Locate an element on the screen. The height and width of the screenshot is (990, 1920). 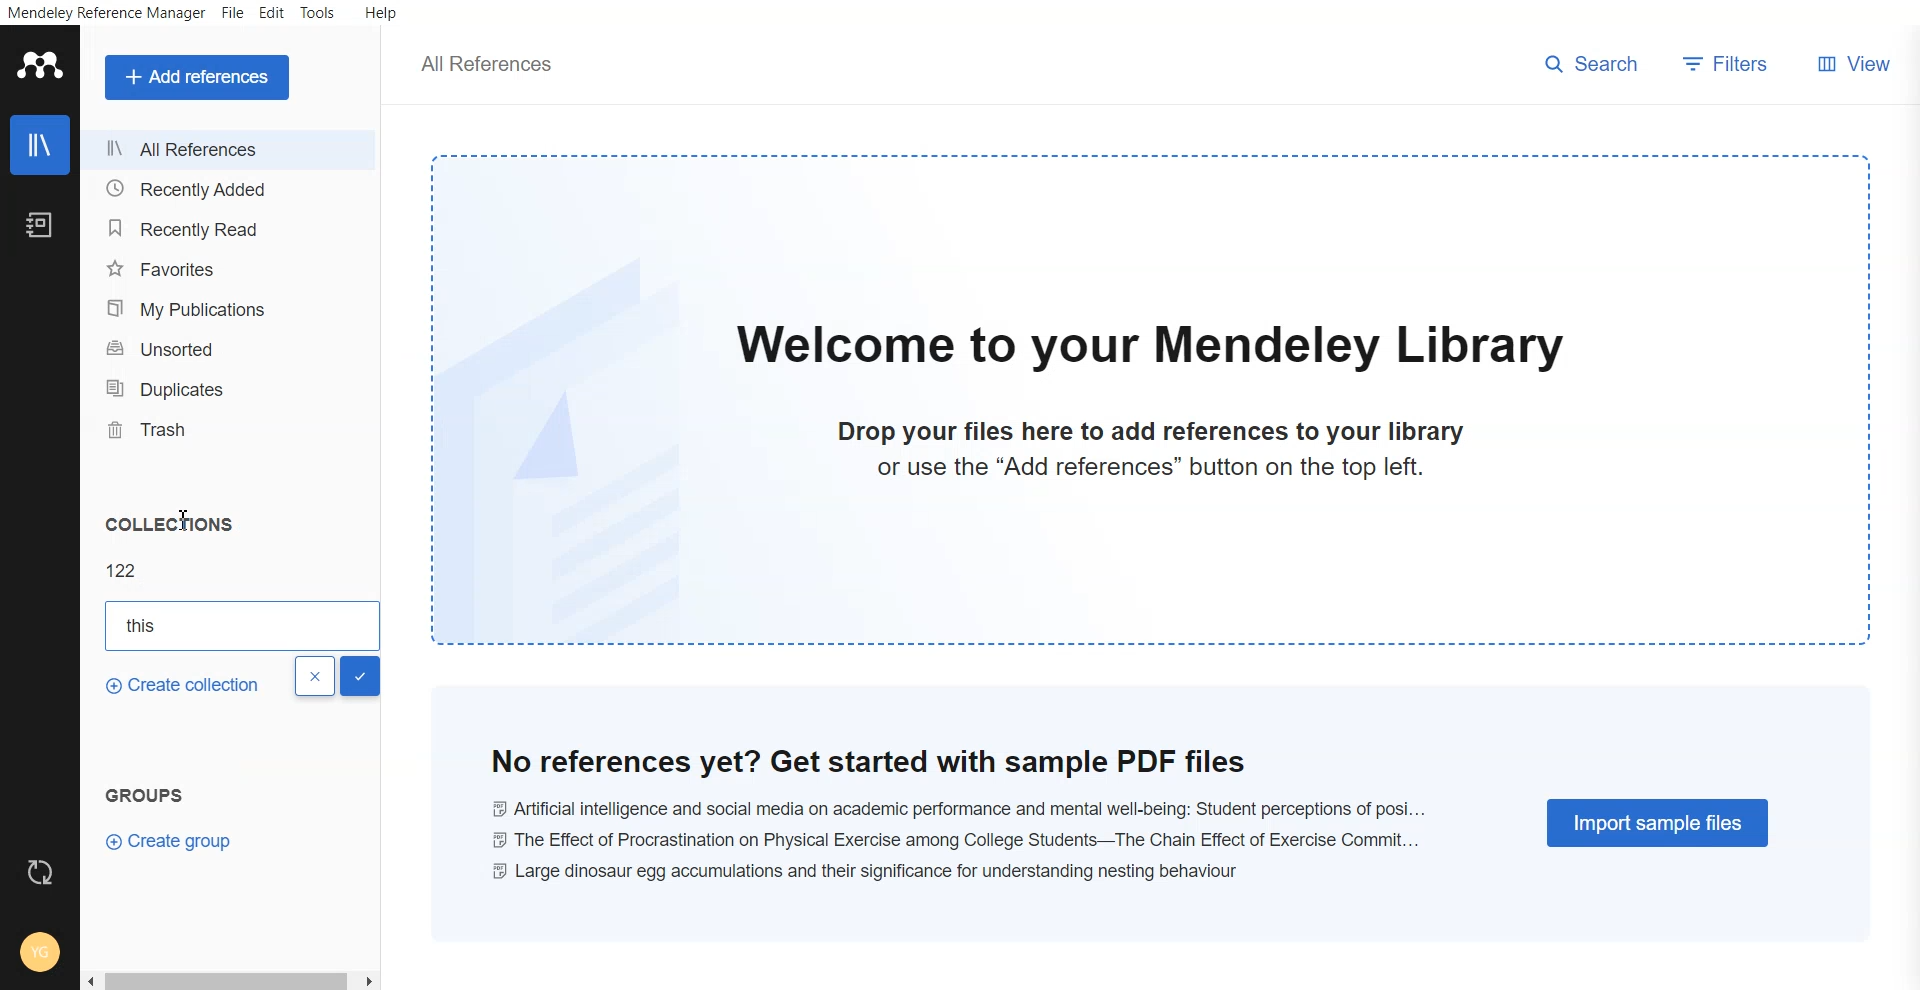
Mendeley reference manager is located at coordinates (109, 14).